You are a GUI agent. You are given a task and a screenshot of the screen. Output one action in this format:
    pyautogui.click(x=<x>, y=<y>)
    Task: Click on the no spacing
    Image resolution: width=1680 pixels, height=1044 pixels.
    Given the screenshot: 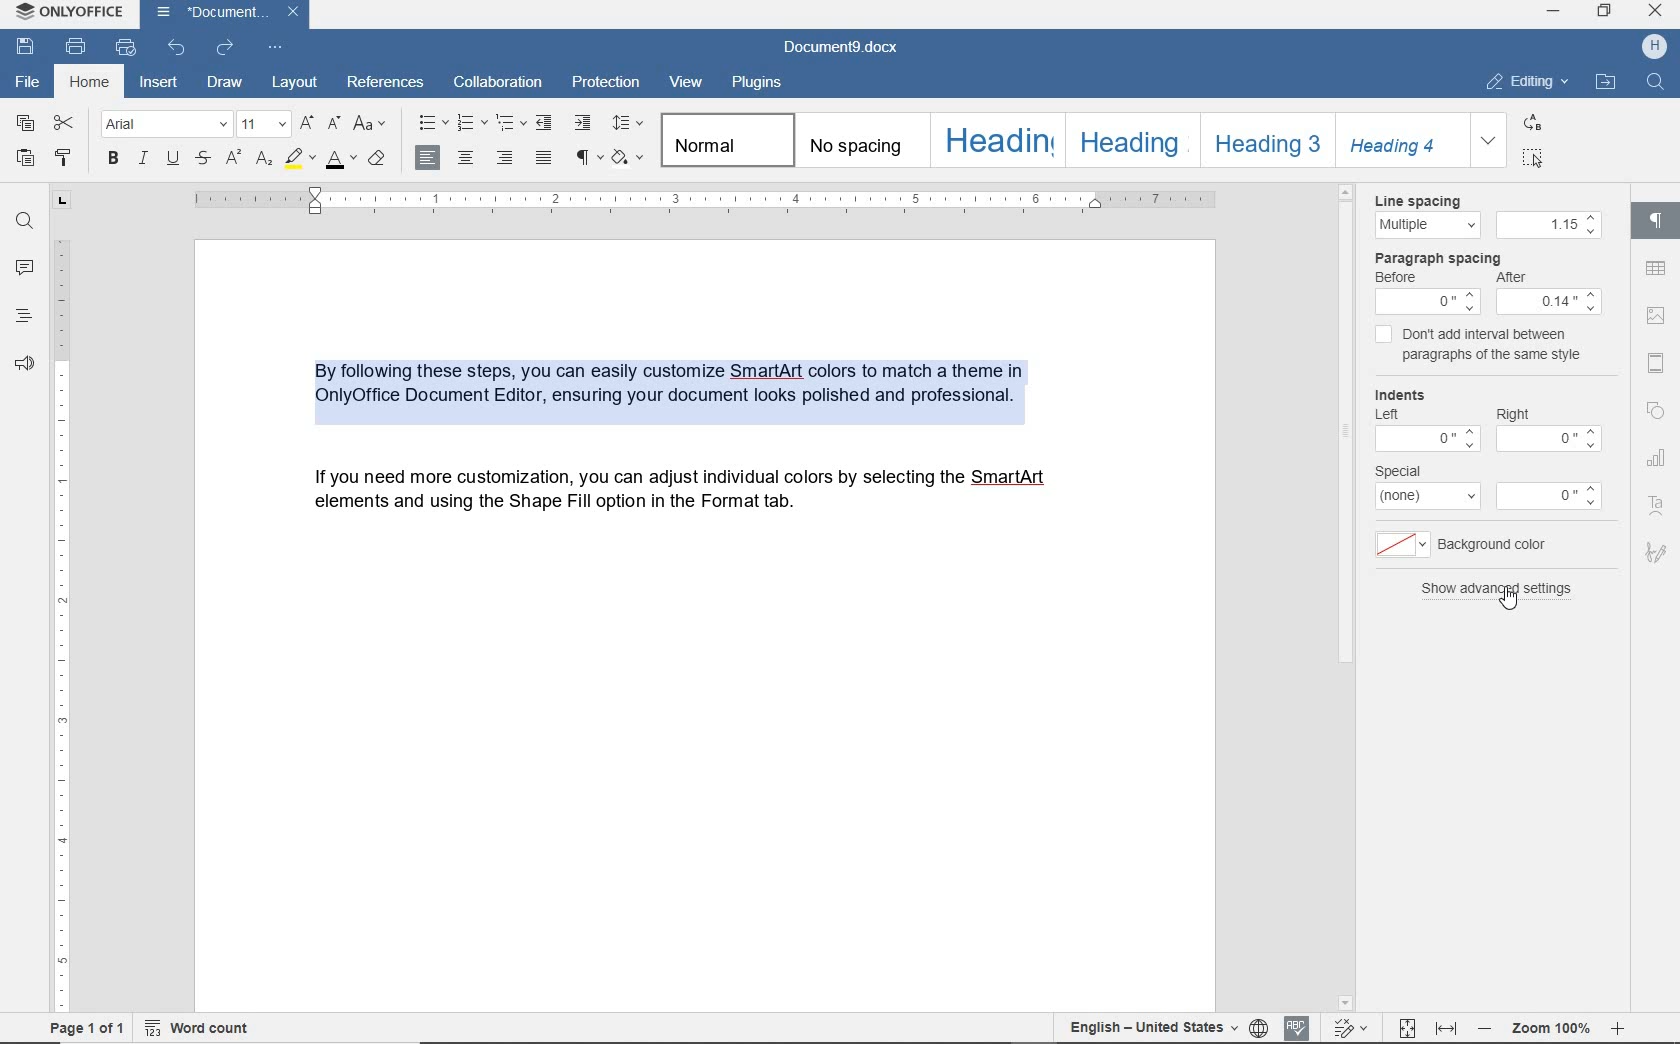 What is the action you would take?
    pyautogui.click(x=858, y=142)
    